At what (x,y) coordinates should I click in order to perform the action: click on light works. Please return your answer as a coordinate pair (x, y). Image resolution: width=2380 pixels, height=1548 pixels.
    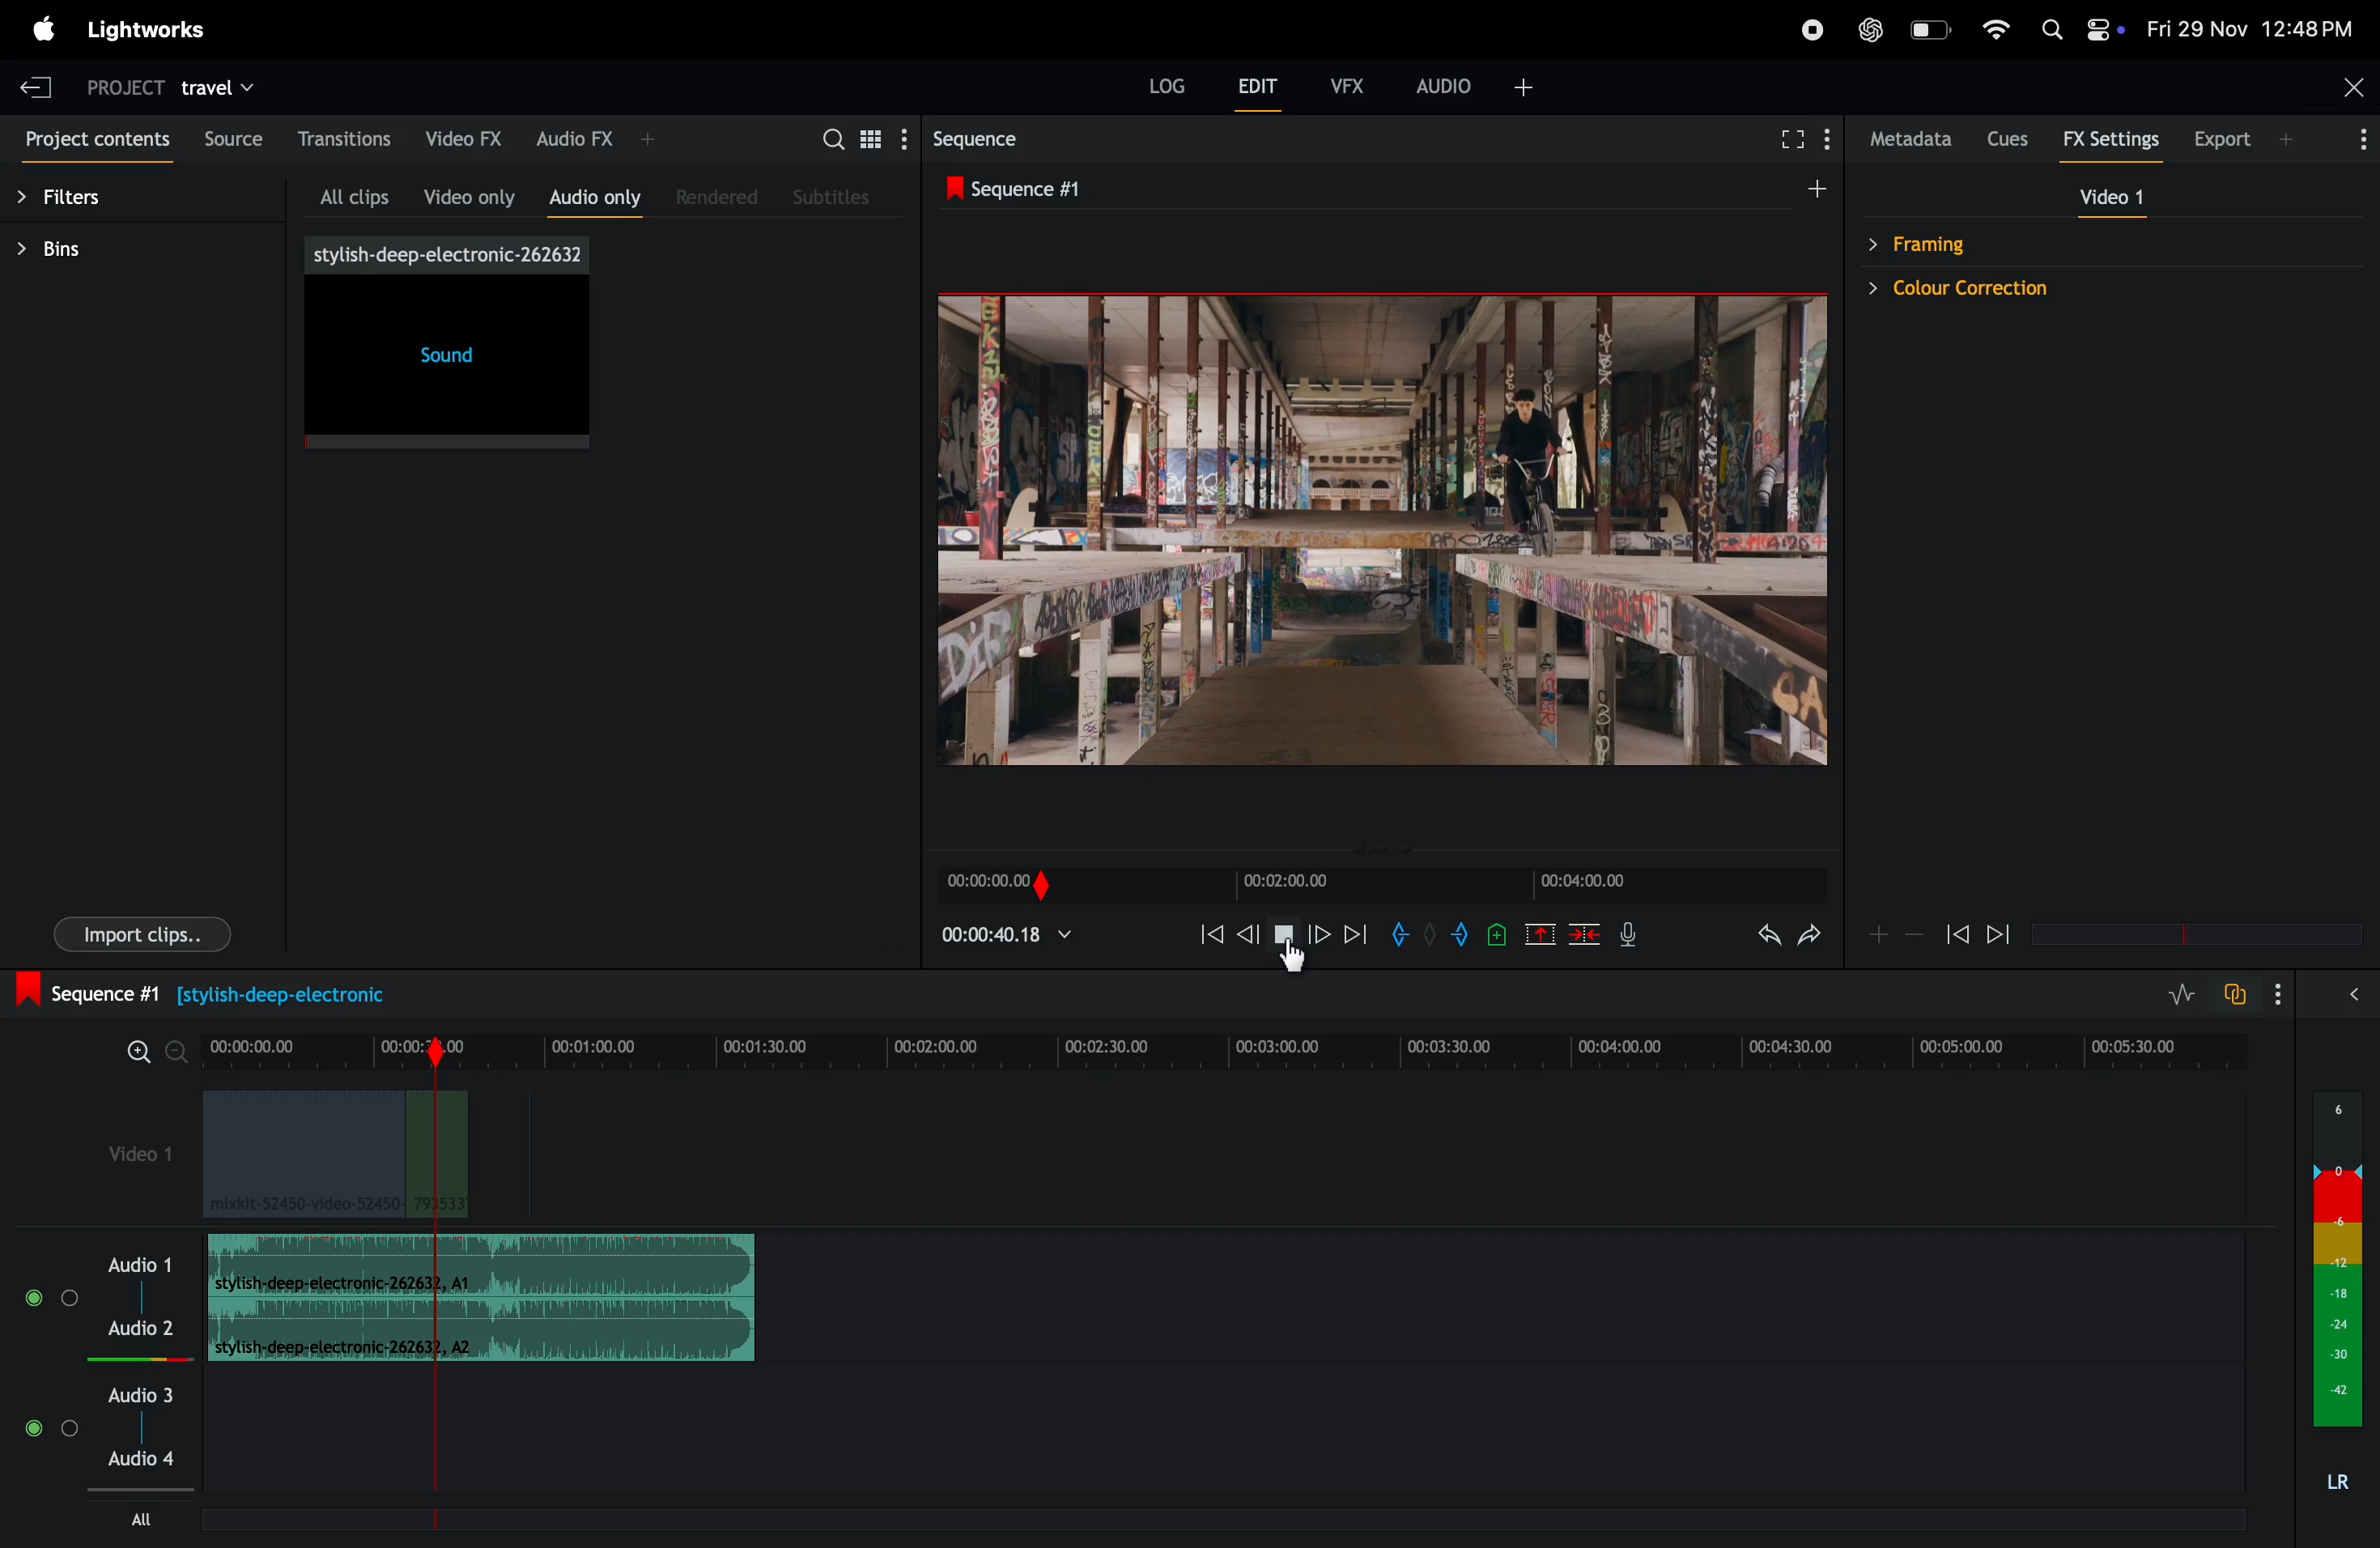
    Looking at the image, I should click on (151, 30).